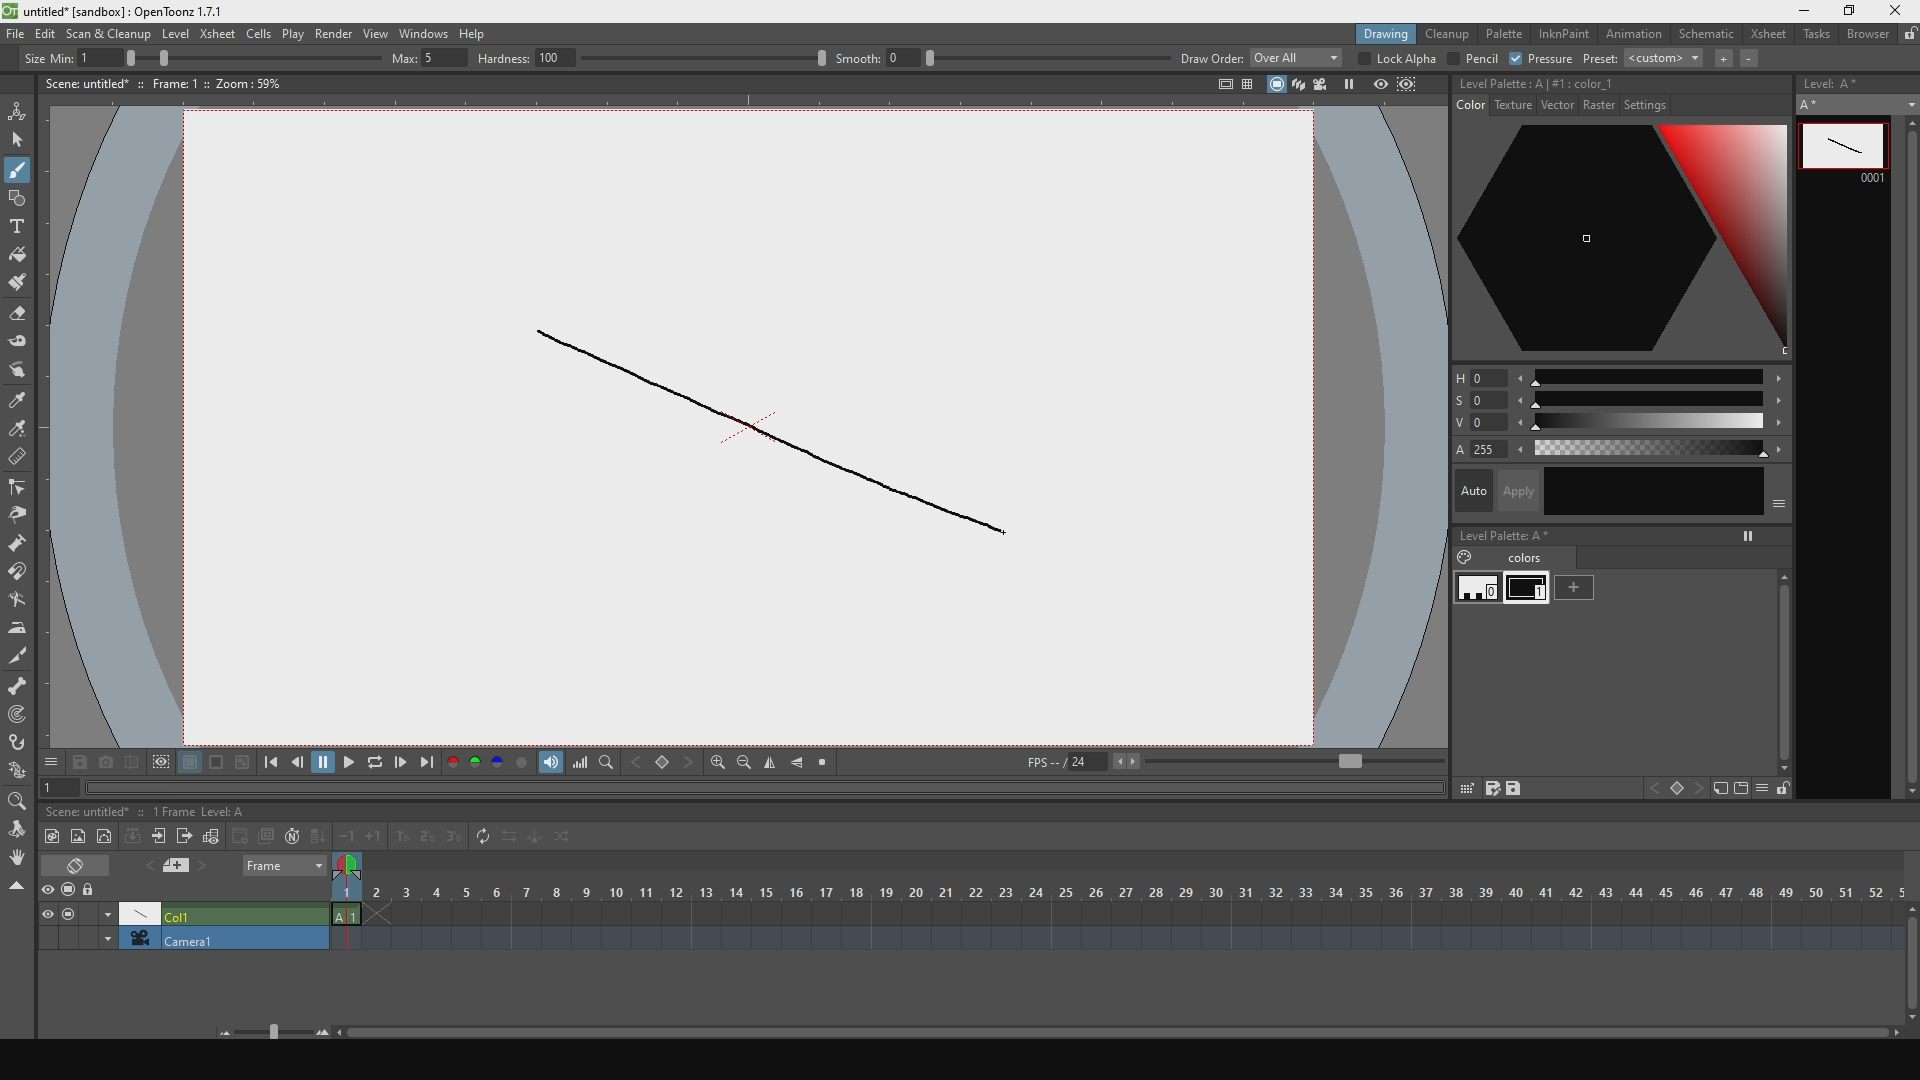 Image resolution: width=1920 pixels, height=1080 pixels. What do you see at coordinates (1543, 59) in the screenshot?
I see `pressure` at bounding box center [1543, 59].